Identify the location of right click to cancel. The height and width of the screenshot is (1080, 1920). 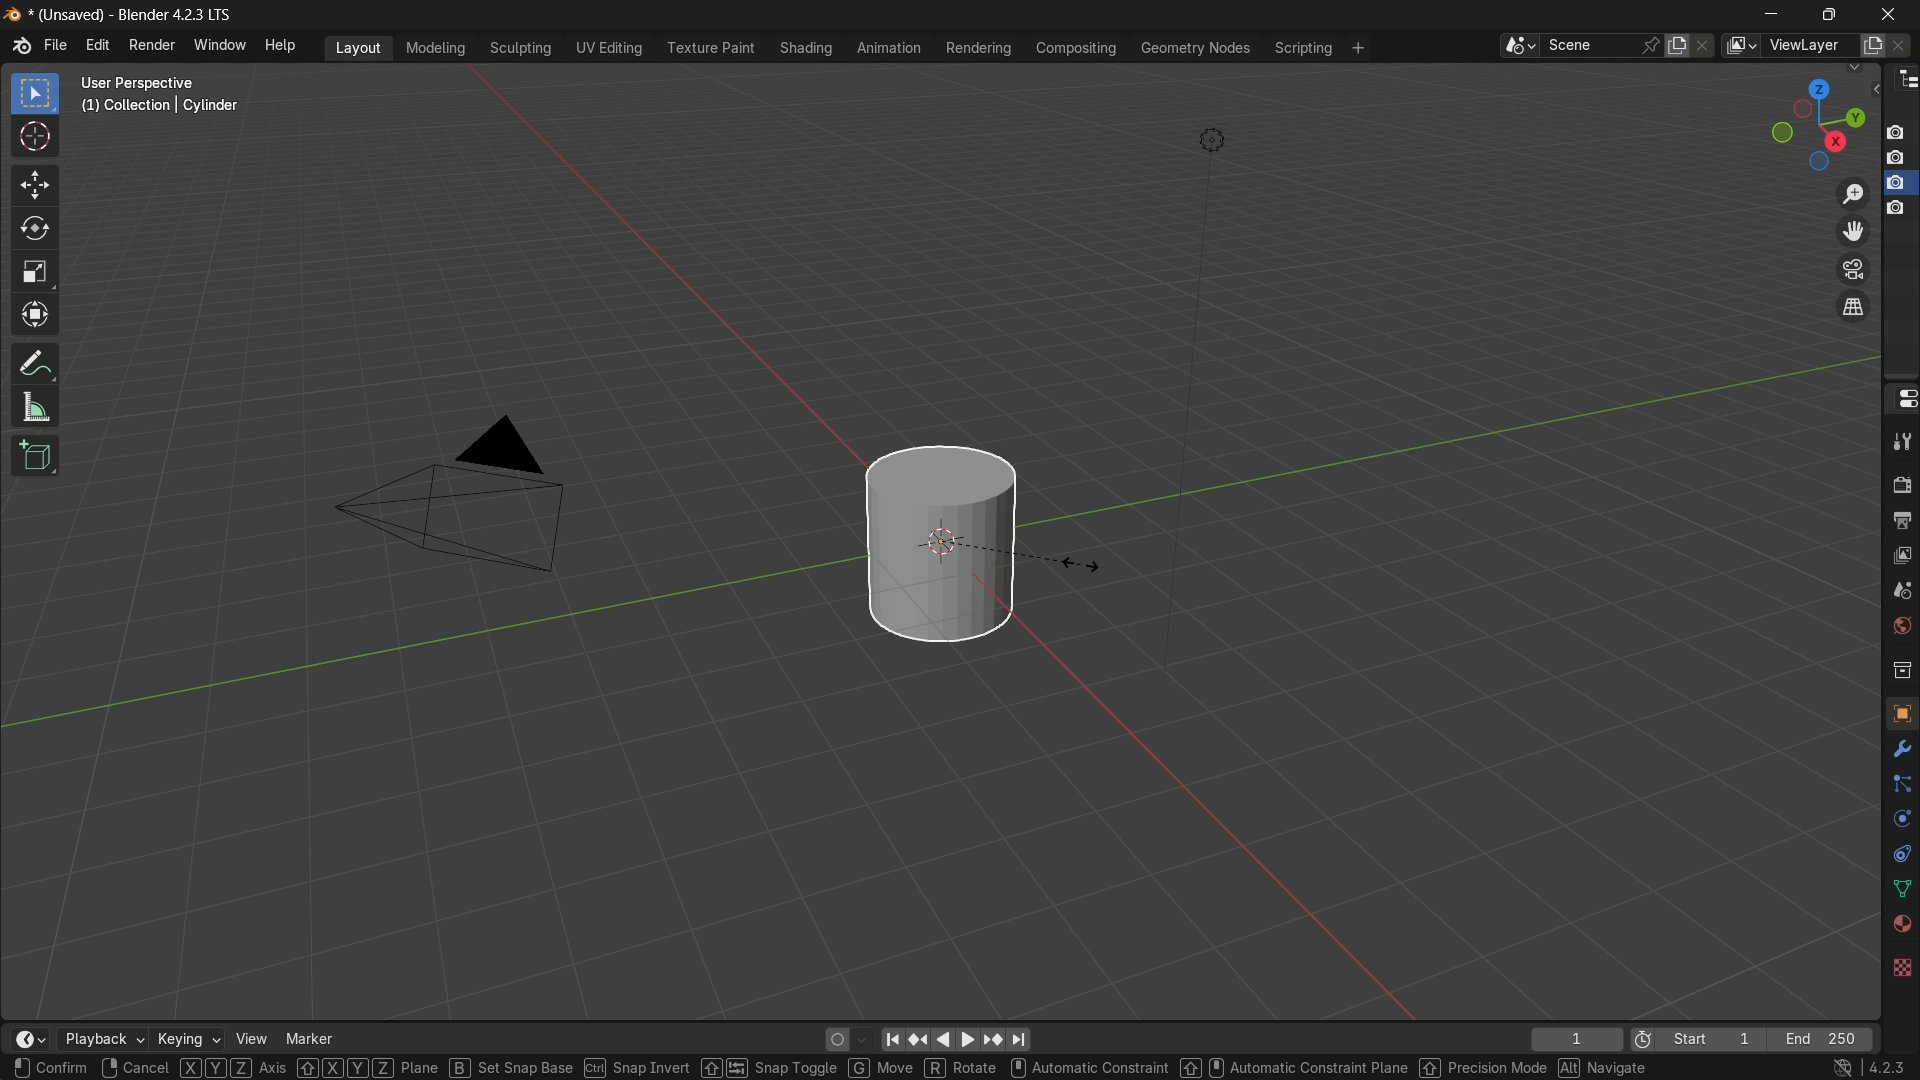
(135, 1068).